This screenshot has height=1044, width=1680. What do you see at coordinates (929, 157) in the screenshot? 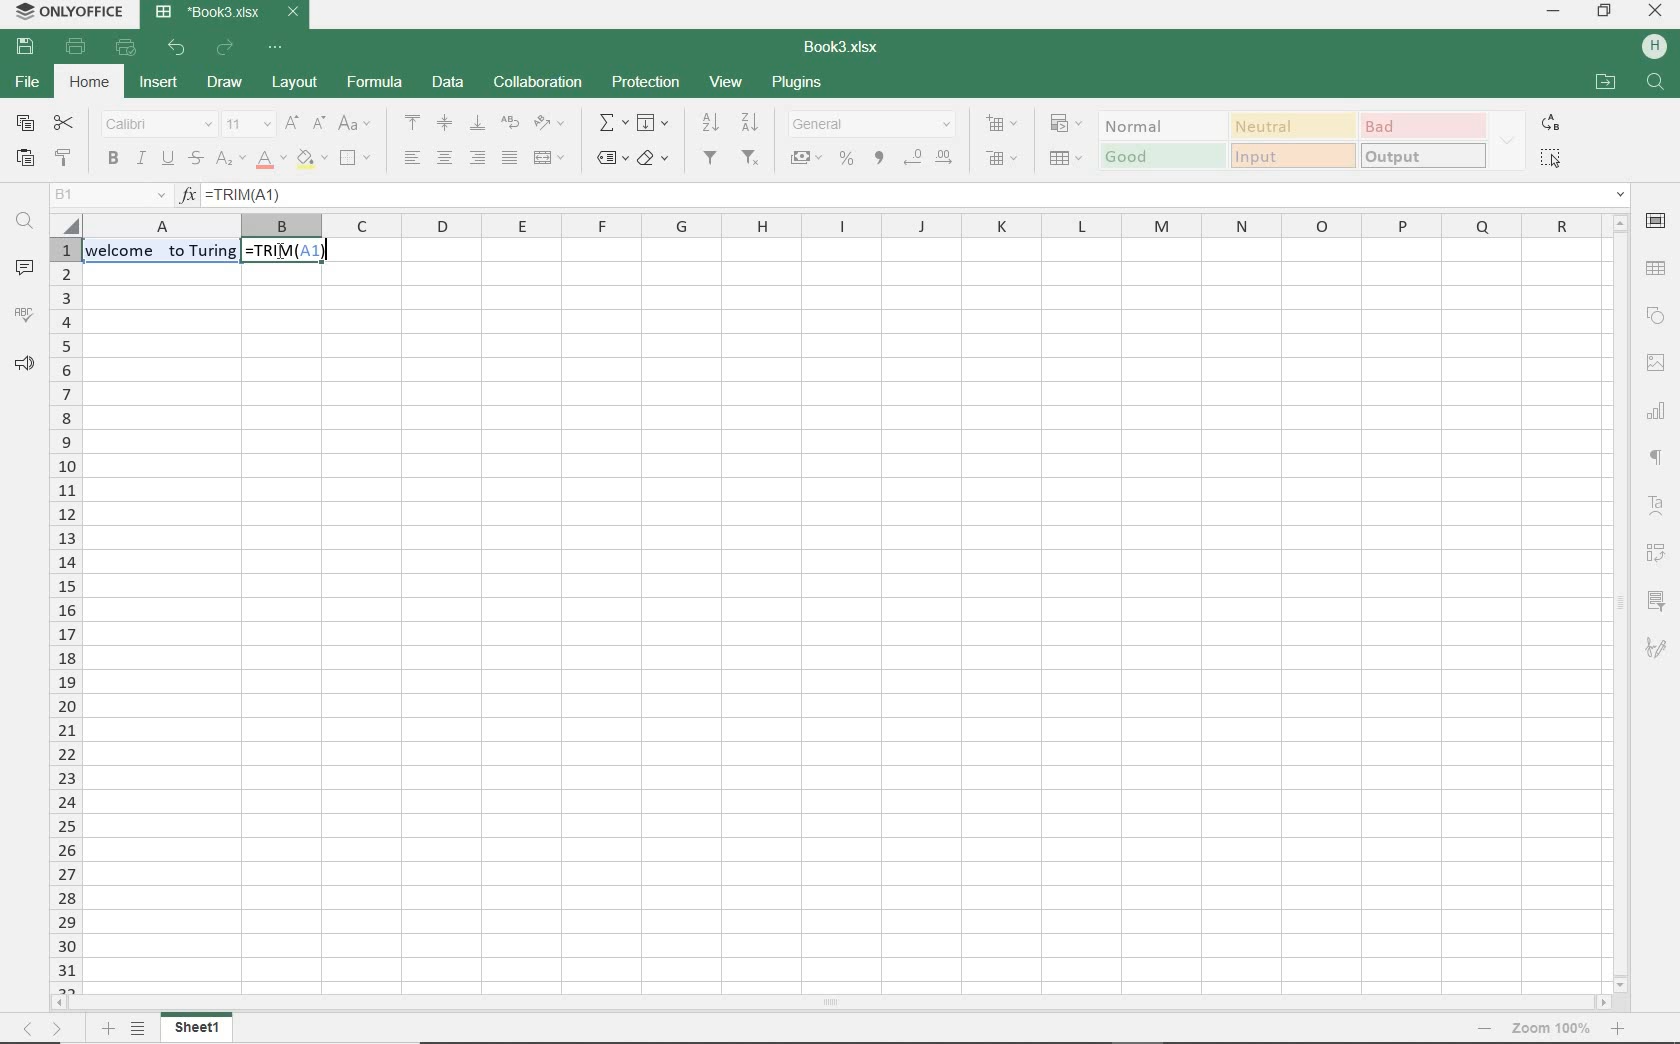
I see `change decimal` at bounding box center [929, 157].